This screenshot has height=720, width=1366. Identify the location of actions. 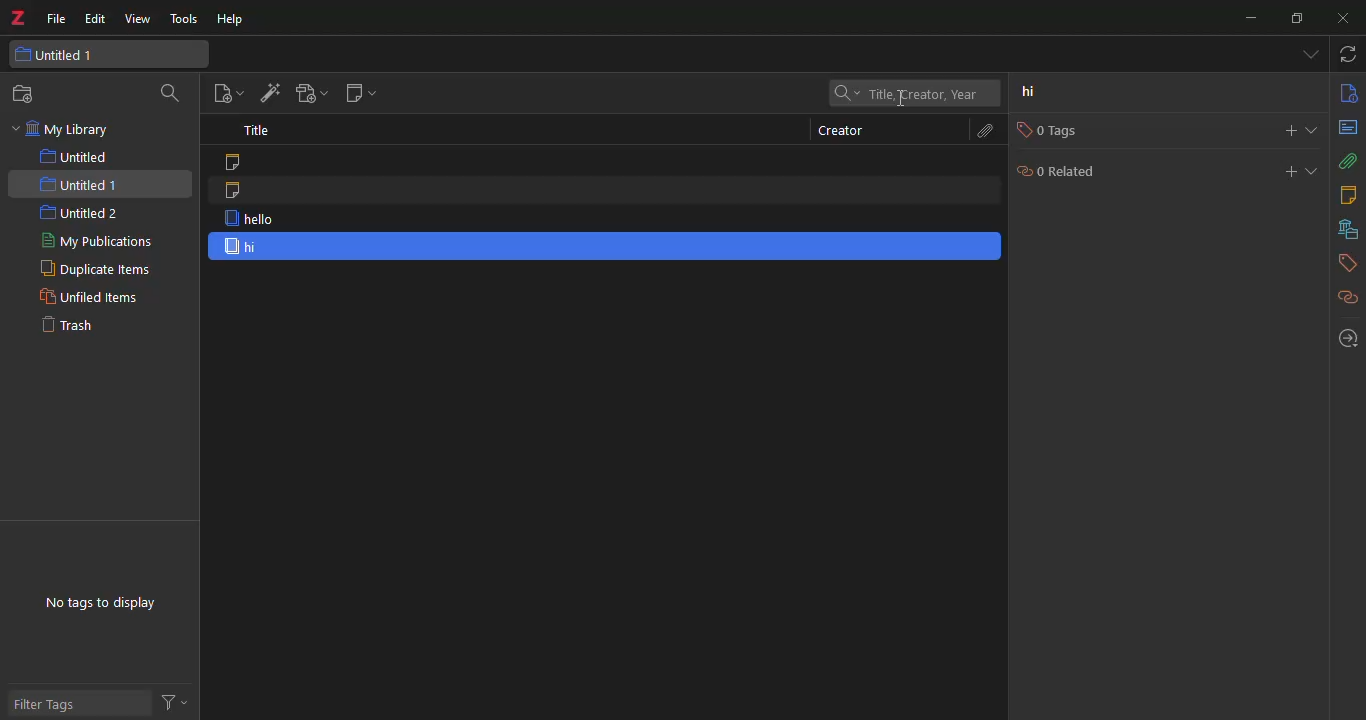
(173, 700).